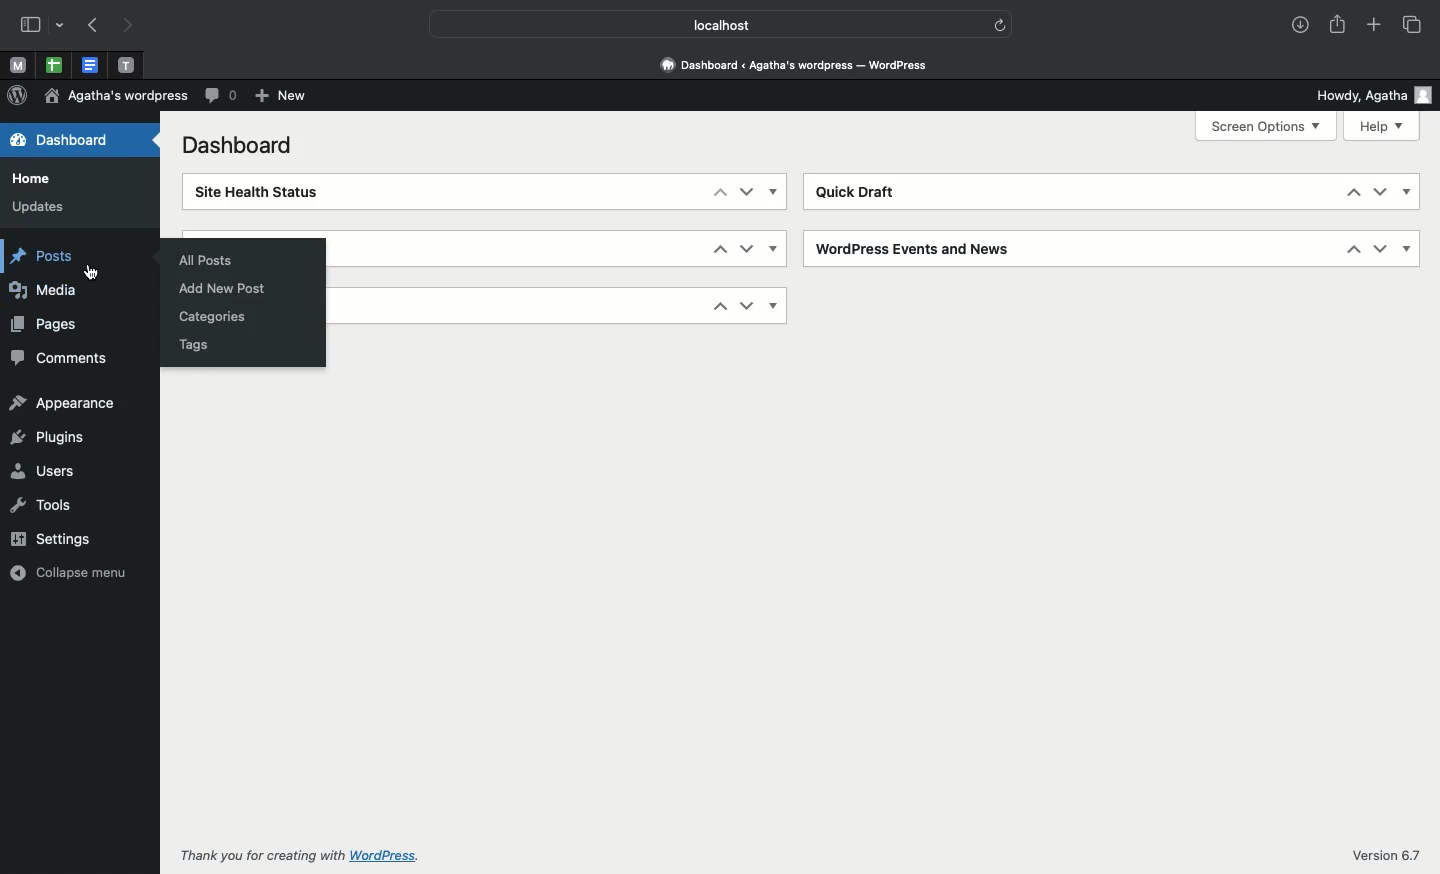 The height and width of the screenshot is (874, 1440). What do you see at coordinates (41, 323) in the screenshot?
I see `Pages` at bounding box center [41, 323].